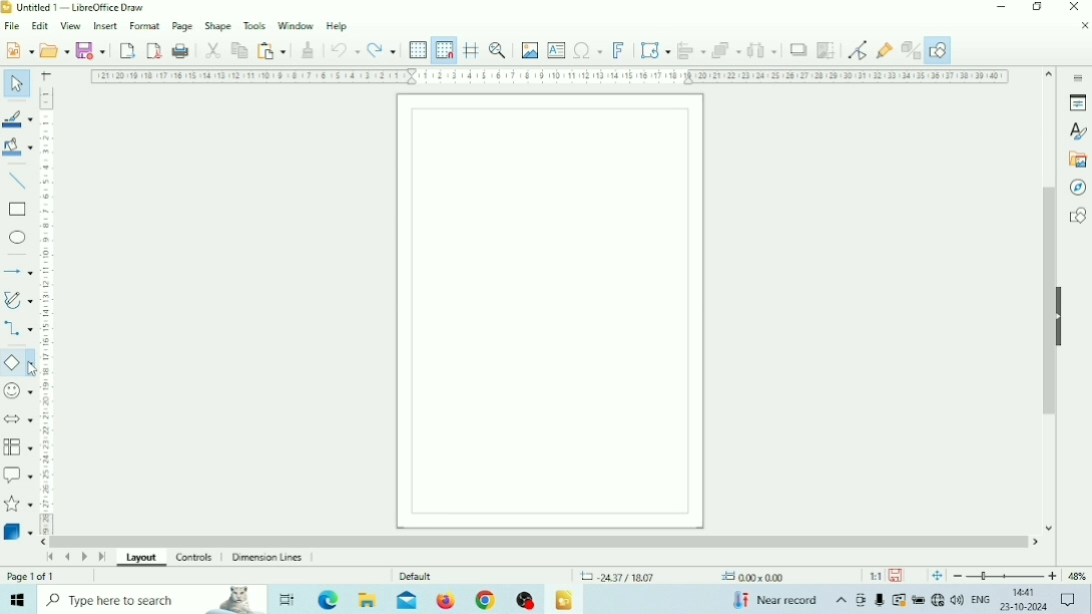  I want to click on Insert Text Box, so click(557, 49).